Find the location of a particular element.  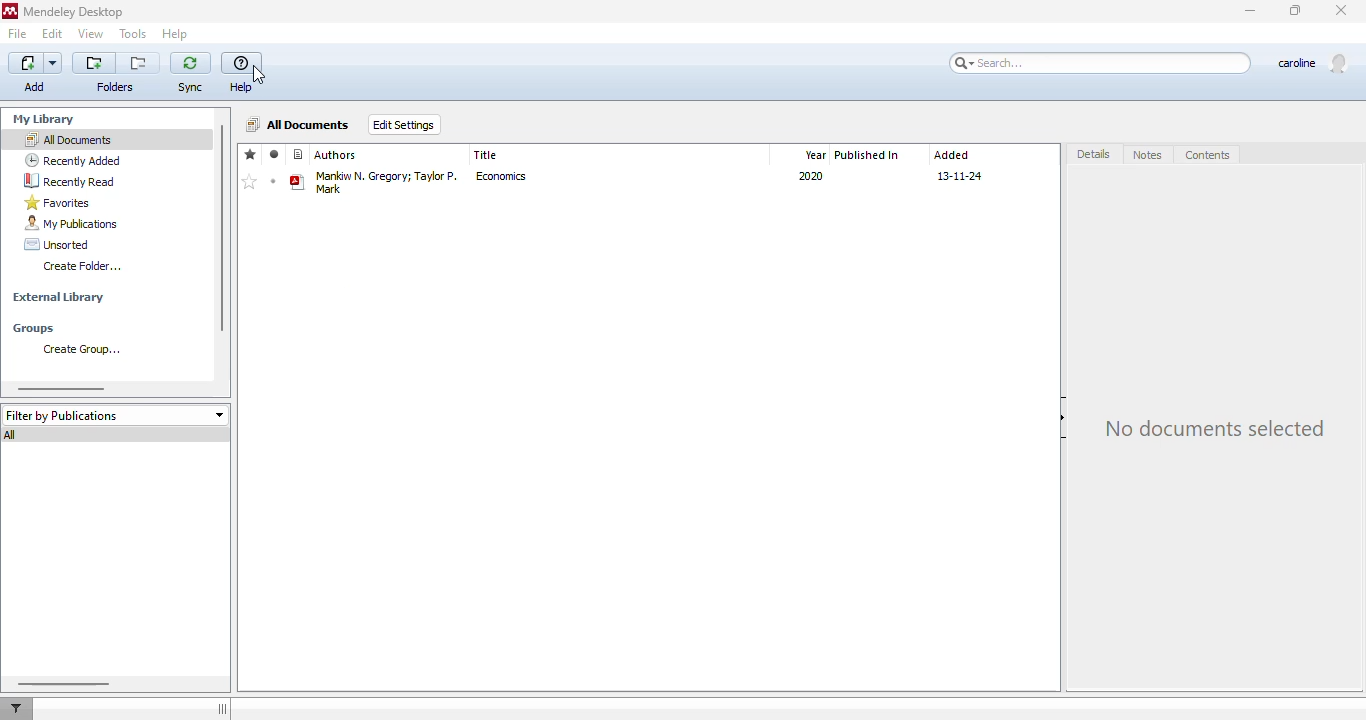

user profile is located at coordinates (1315, 62).